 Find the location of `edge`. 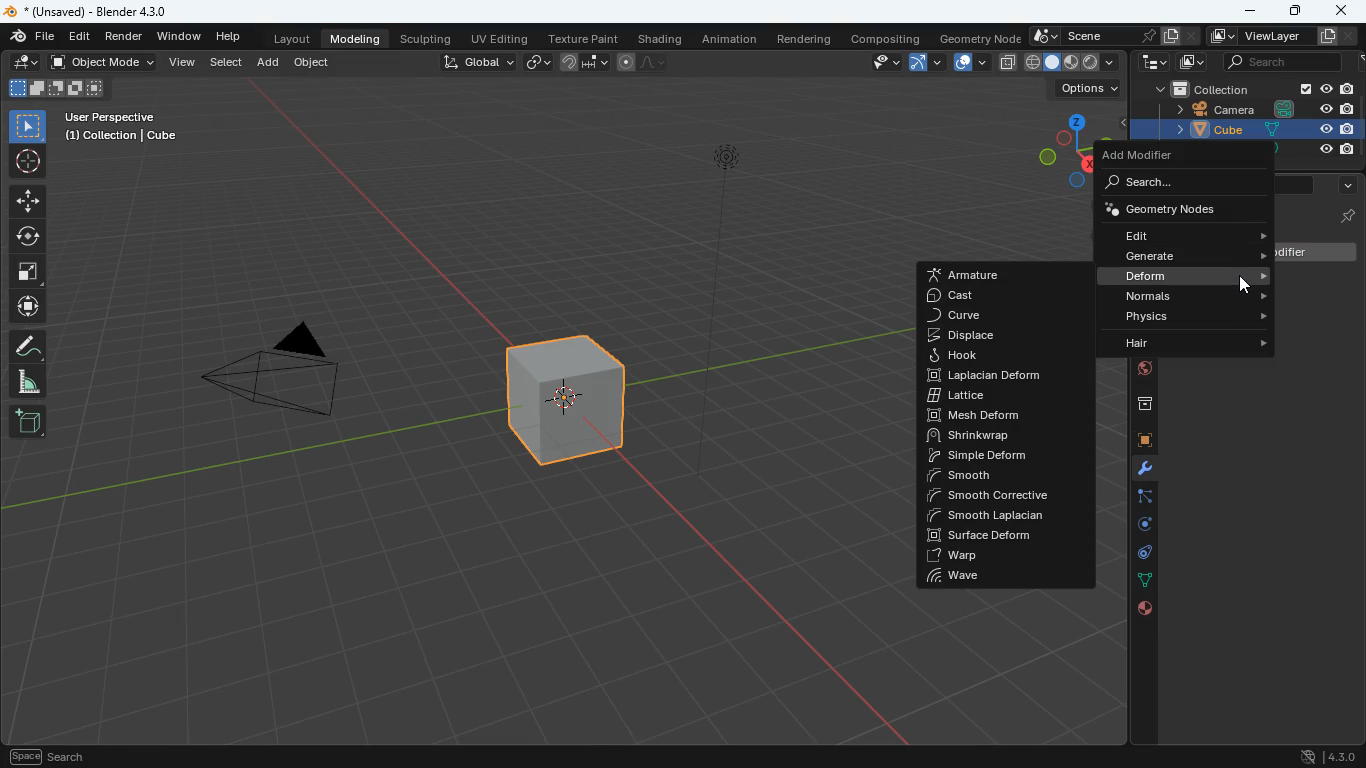

edge is located at coordinates (1138, 498).